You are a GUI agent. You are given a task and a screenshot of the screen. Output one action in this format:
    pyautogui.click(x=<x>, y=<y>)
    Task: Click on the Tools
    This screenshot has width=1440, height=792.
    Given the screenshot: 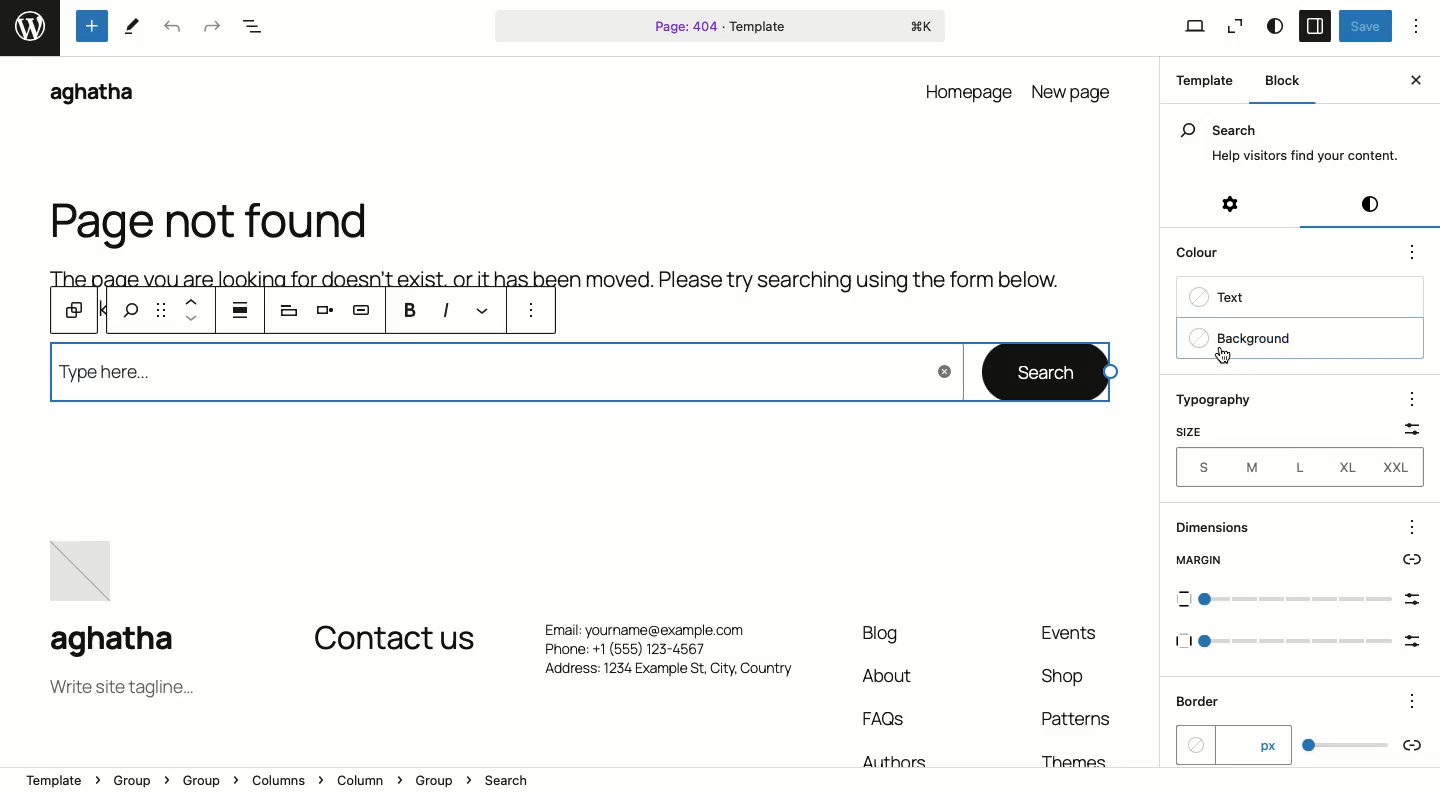 What is the action you would take?
    pyautogui.click(x=93, y=25)
    